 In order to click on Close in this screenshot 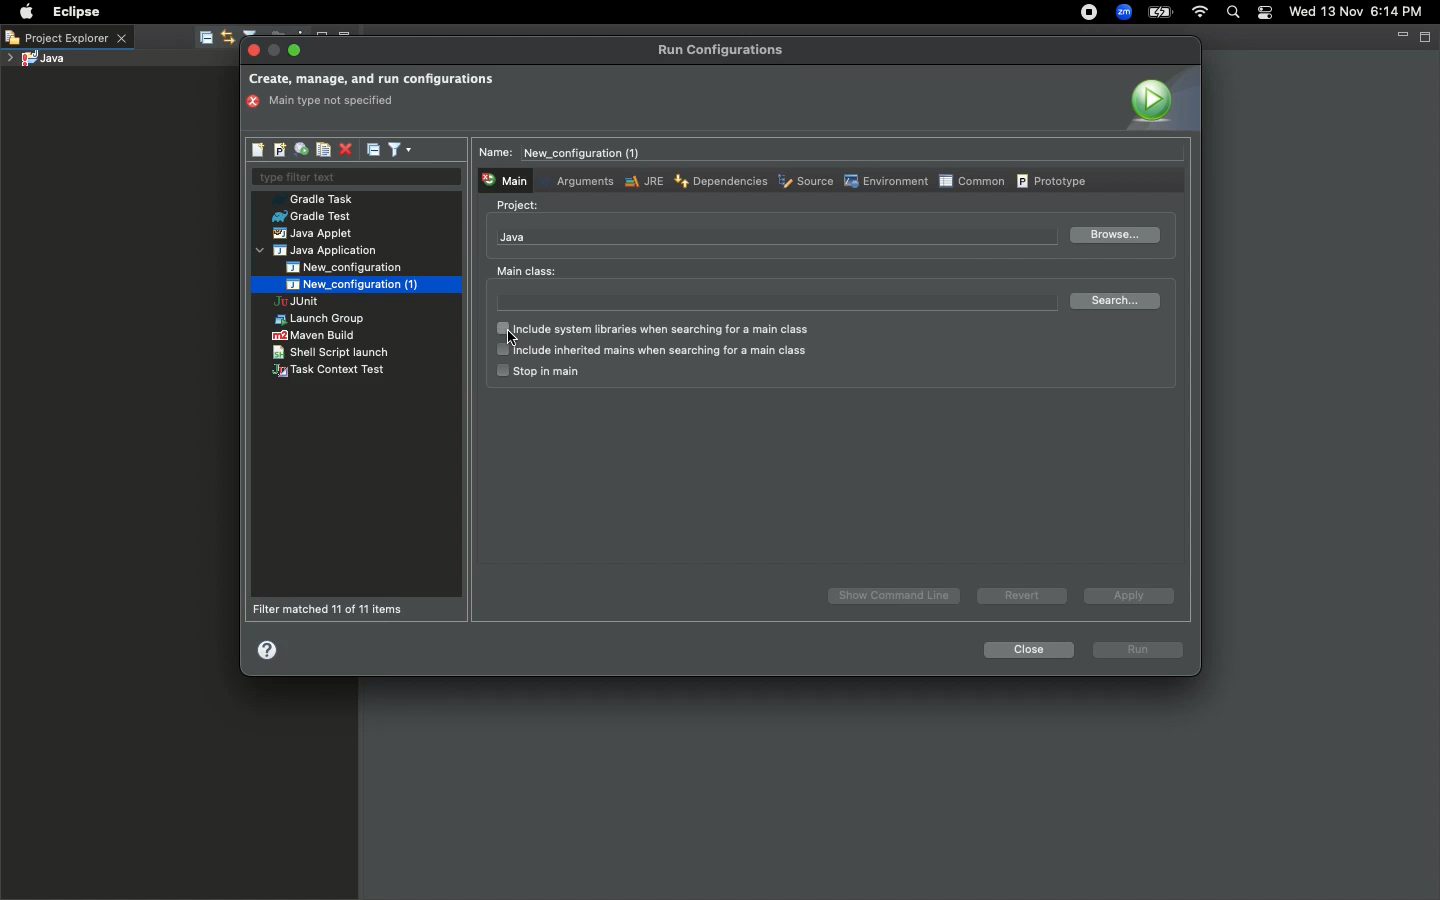, I will do `click(1026, 650)`.